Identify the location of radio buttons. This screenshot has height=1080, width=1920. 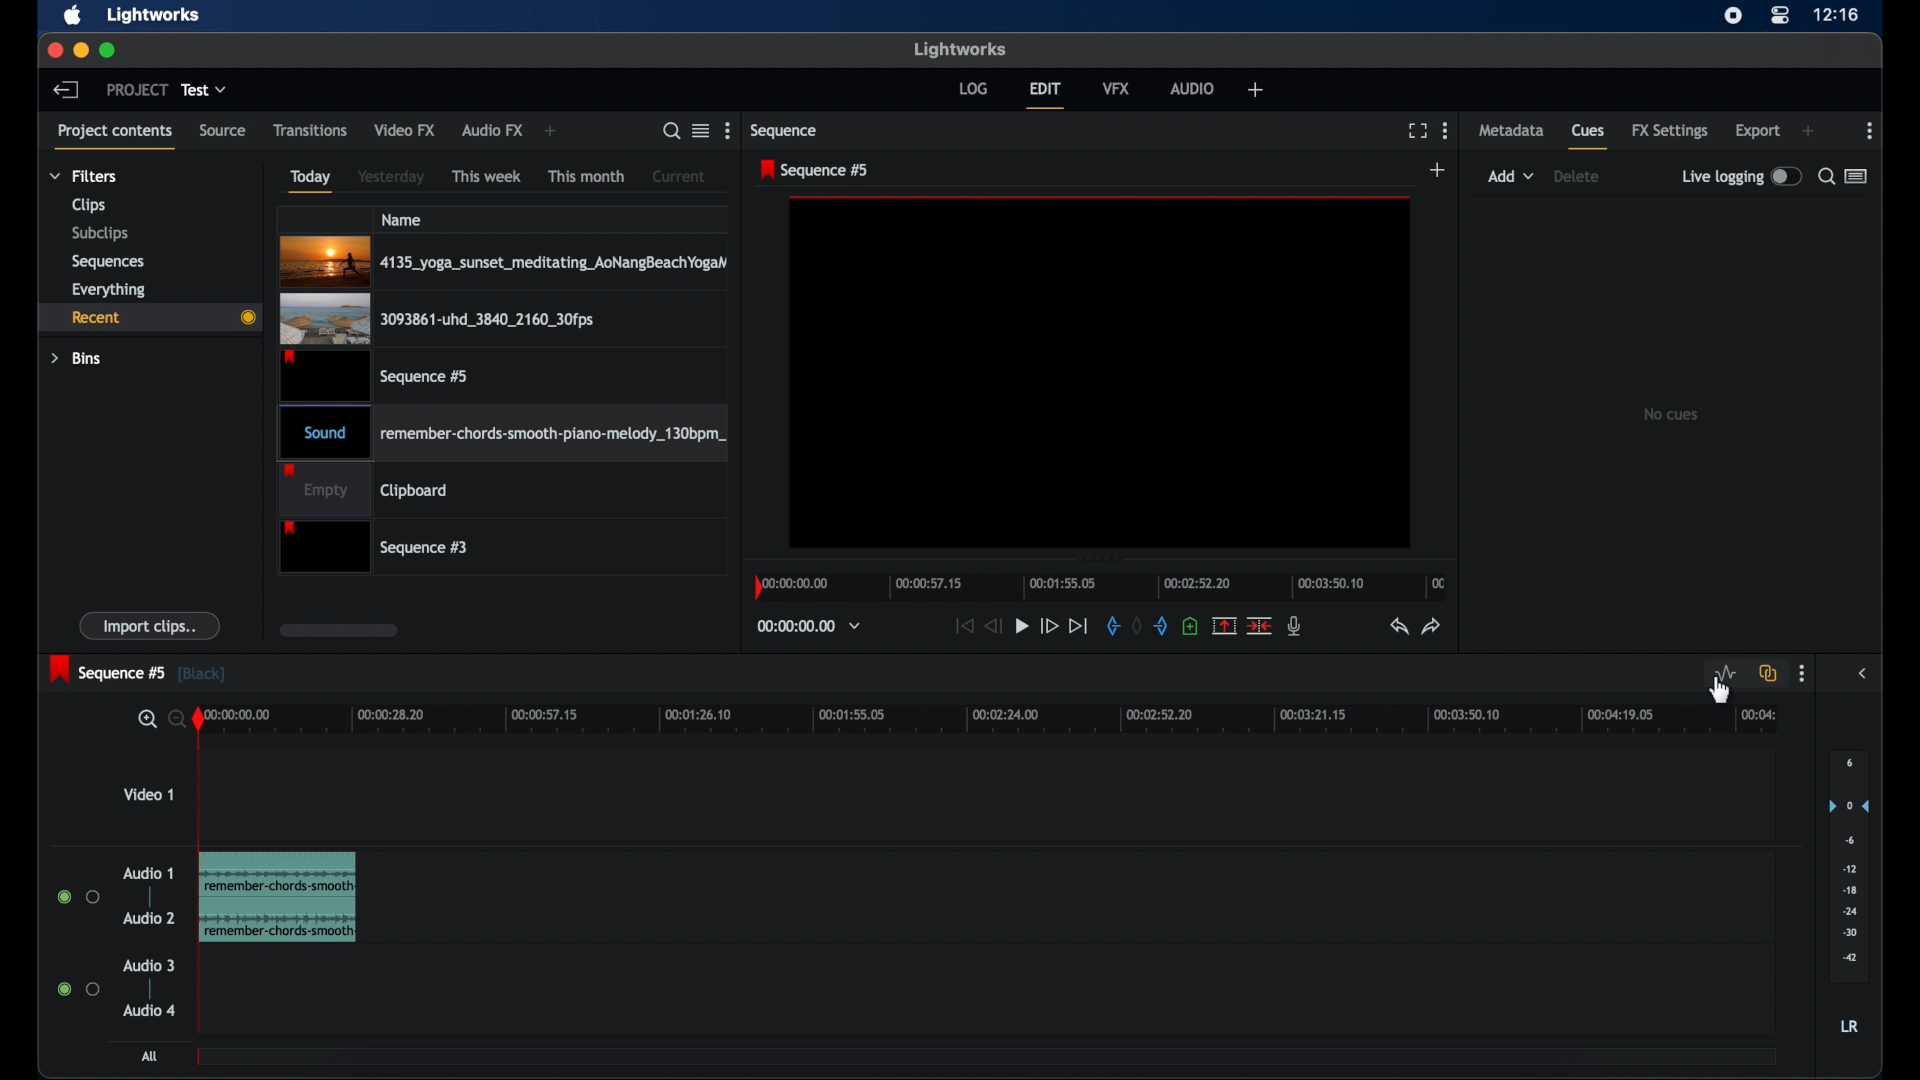
(79, 897).